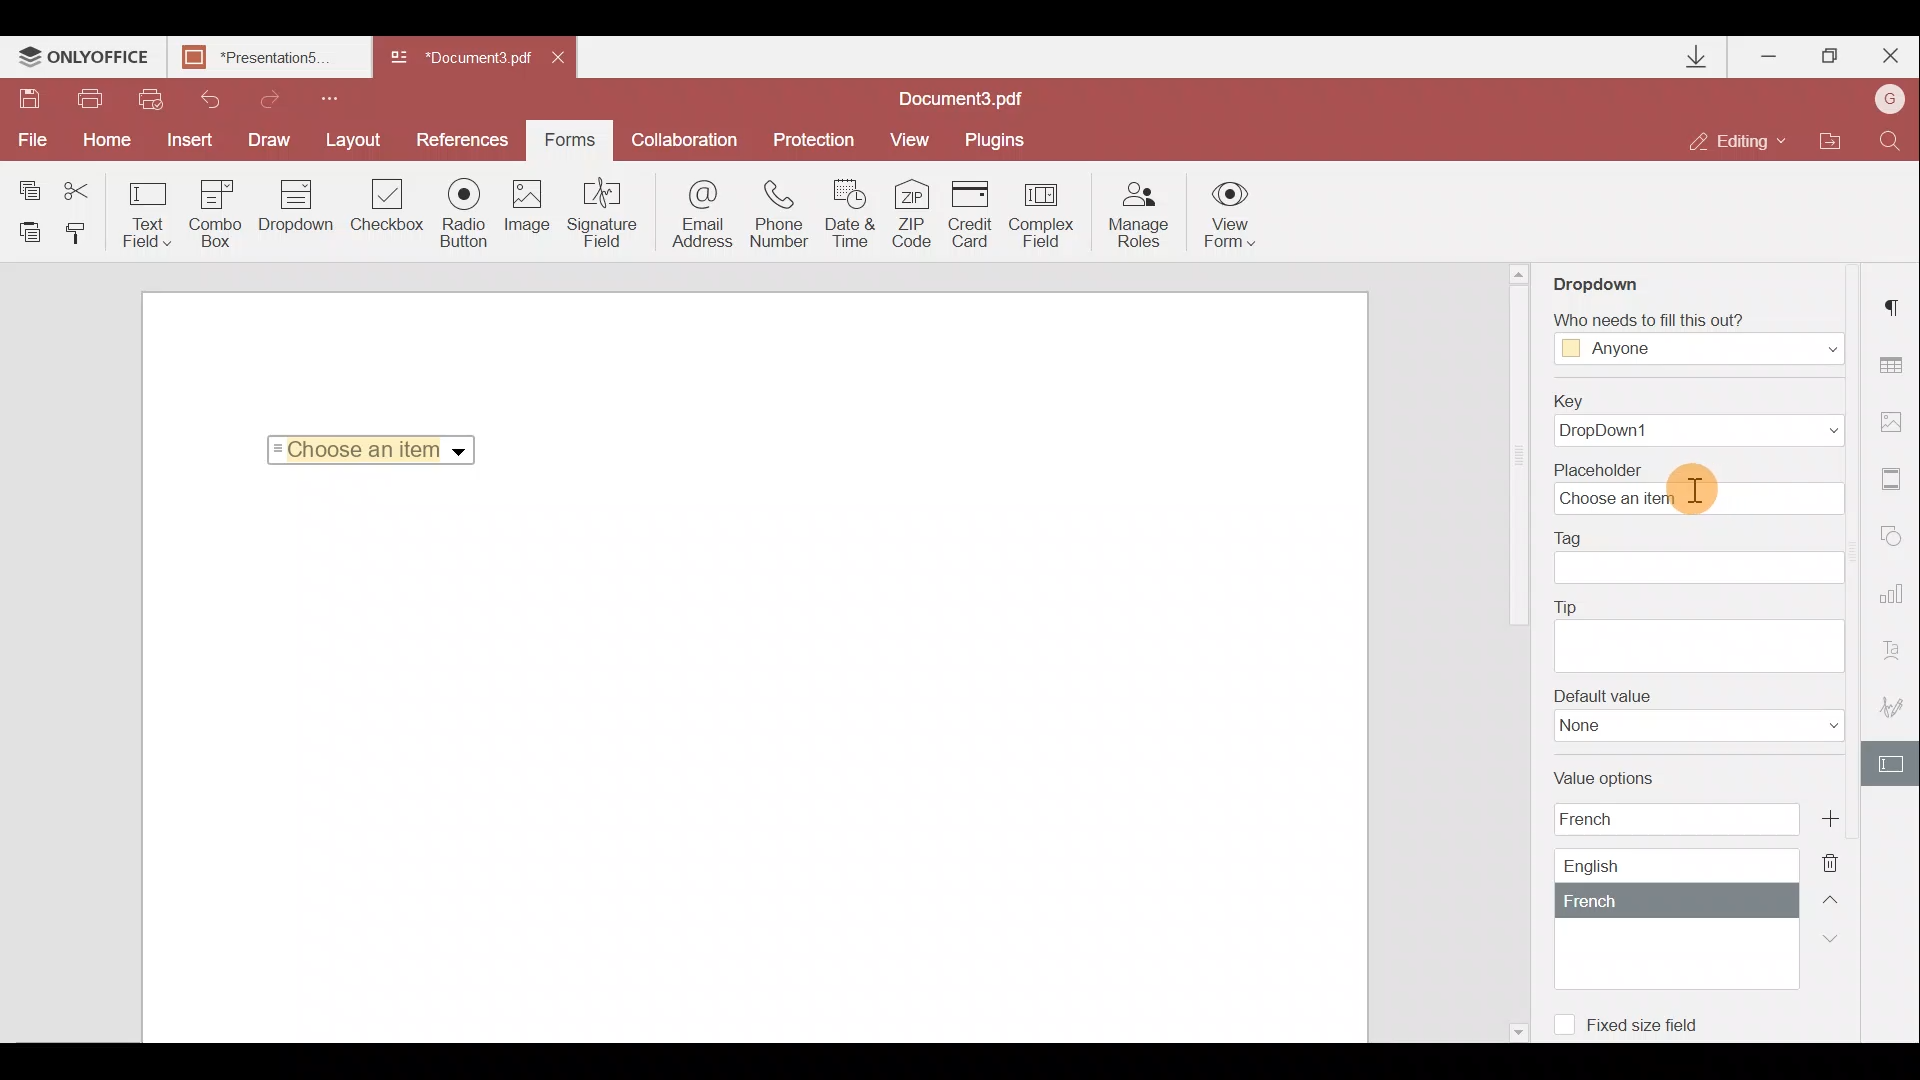 The image size is (1920, 1080). I want to click on Undo, so click(202, 96).